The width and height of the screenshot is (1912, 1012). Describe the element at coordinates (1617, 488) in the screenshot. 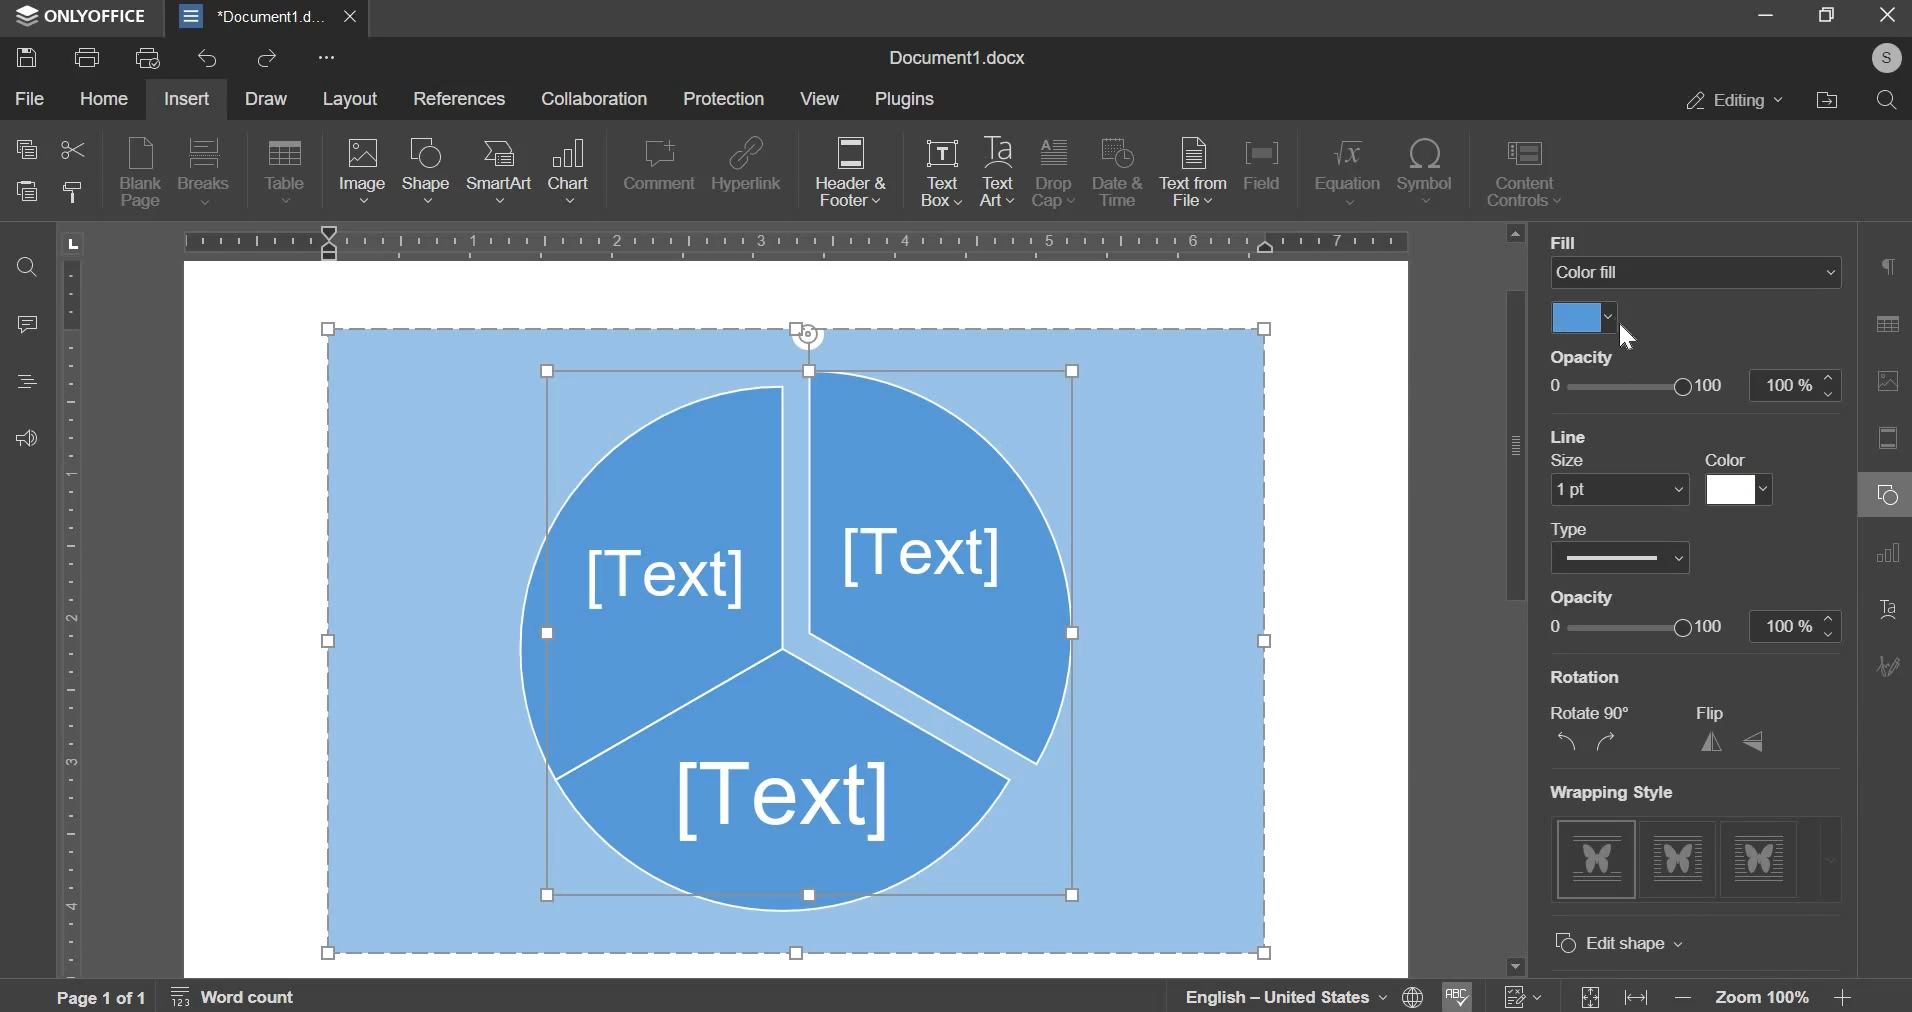

I see `line size` at that location.